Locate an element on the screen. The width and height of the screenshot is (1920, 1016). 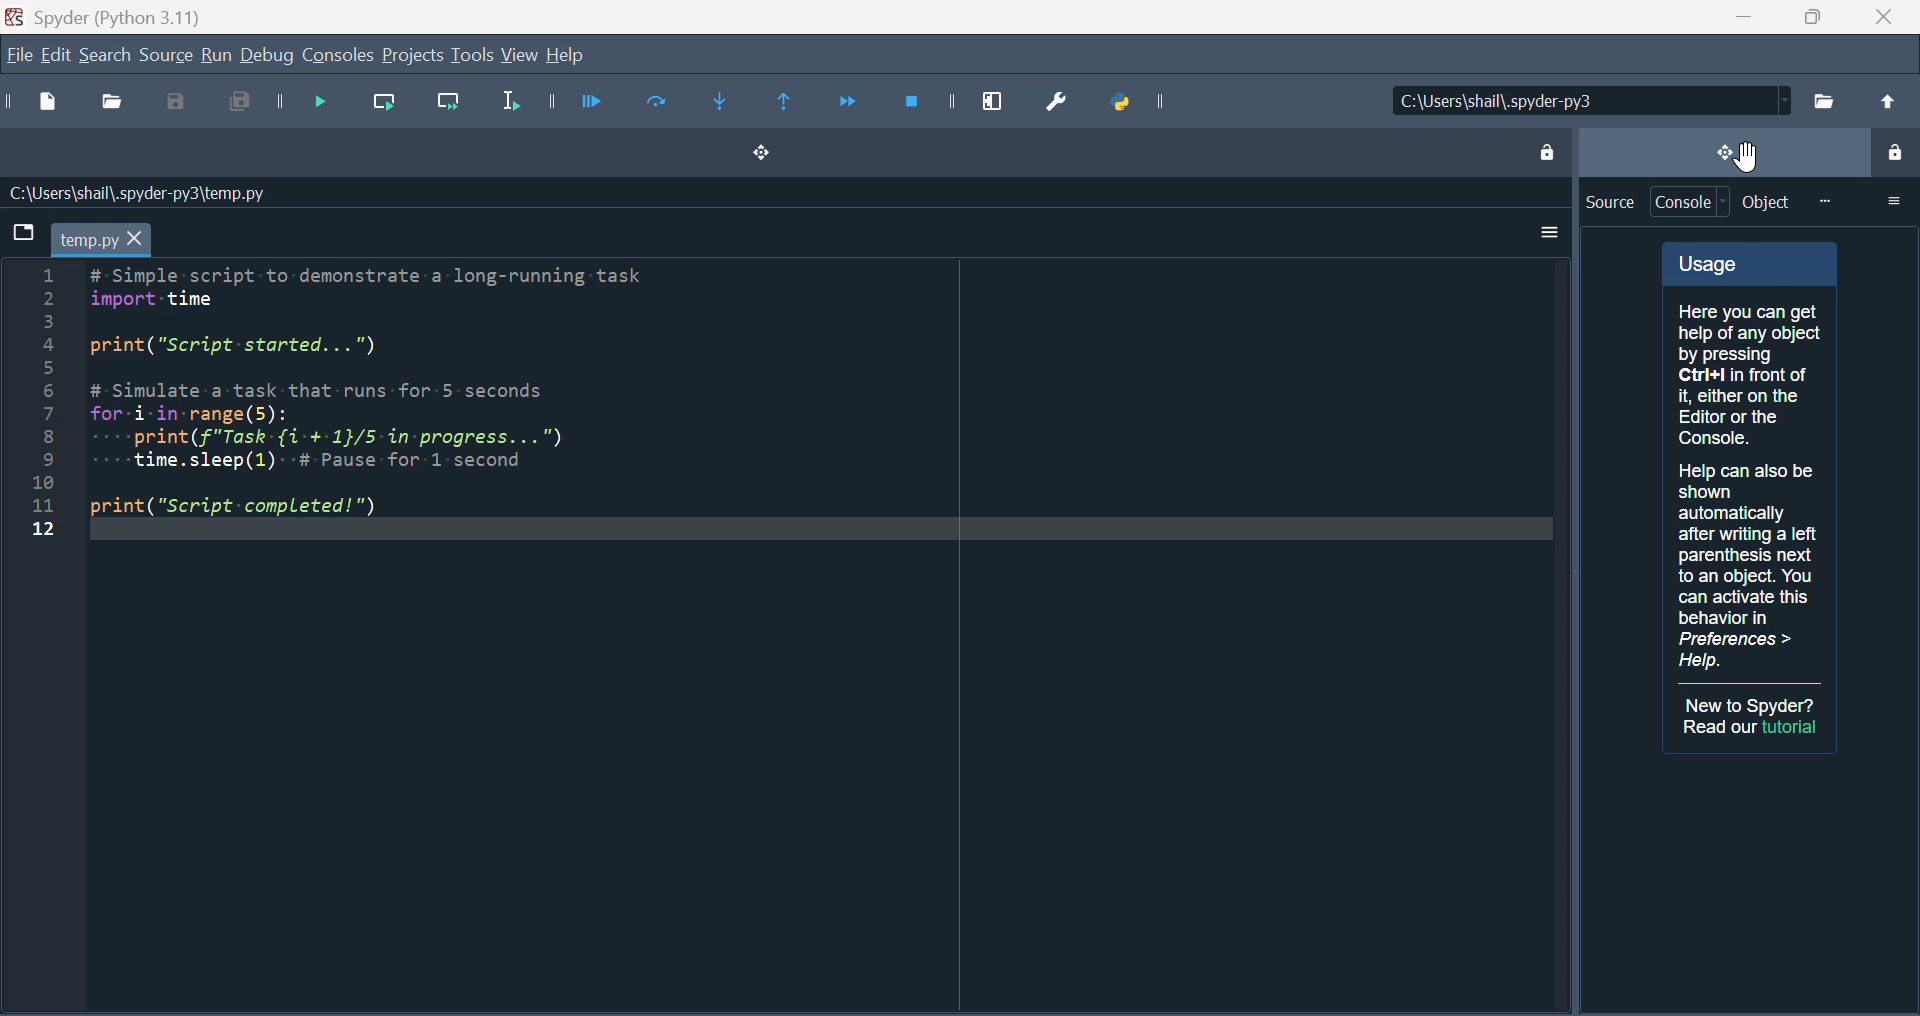
Console is located at coordinates (339, 56).